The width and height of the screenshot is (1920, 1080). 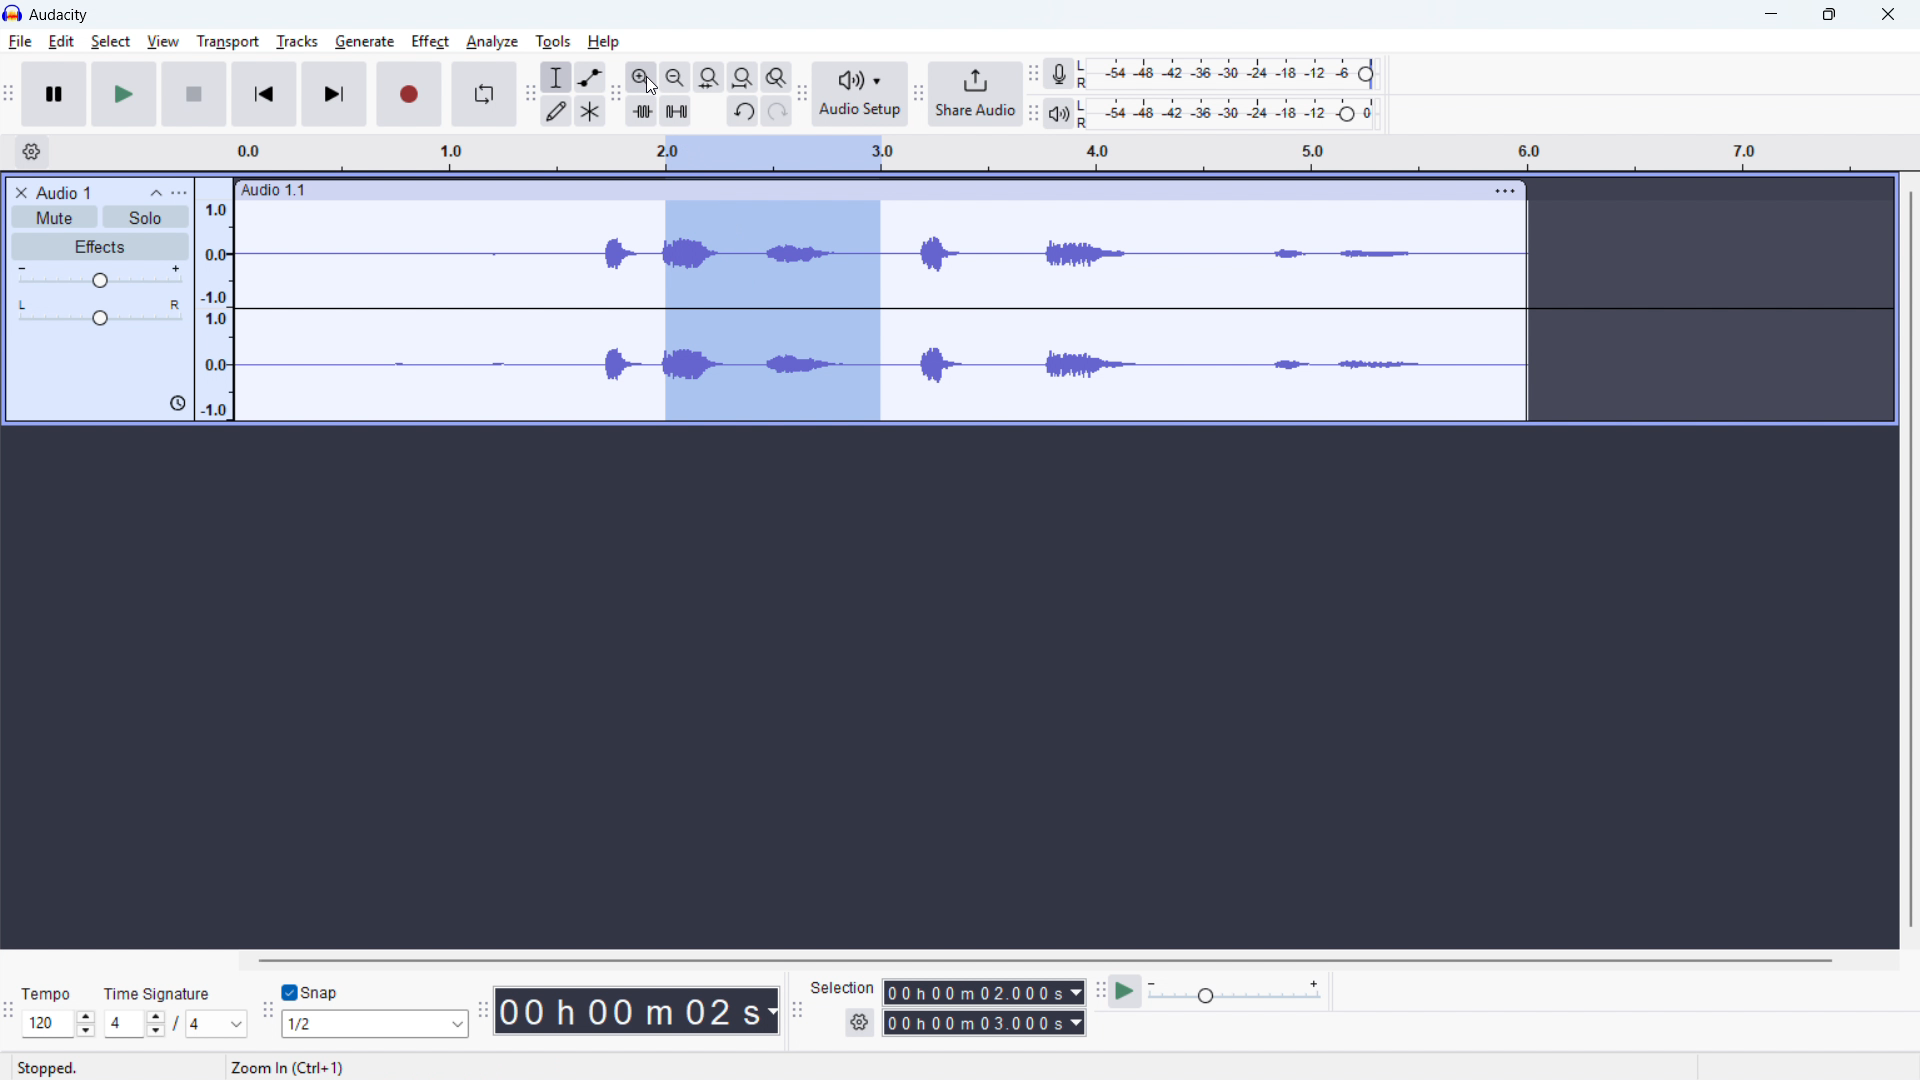 I want to click on Share audio toolbar, so click(x=919, y=95).